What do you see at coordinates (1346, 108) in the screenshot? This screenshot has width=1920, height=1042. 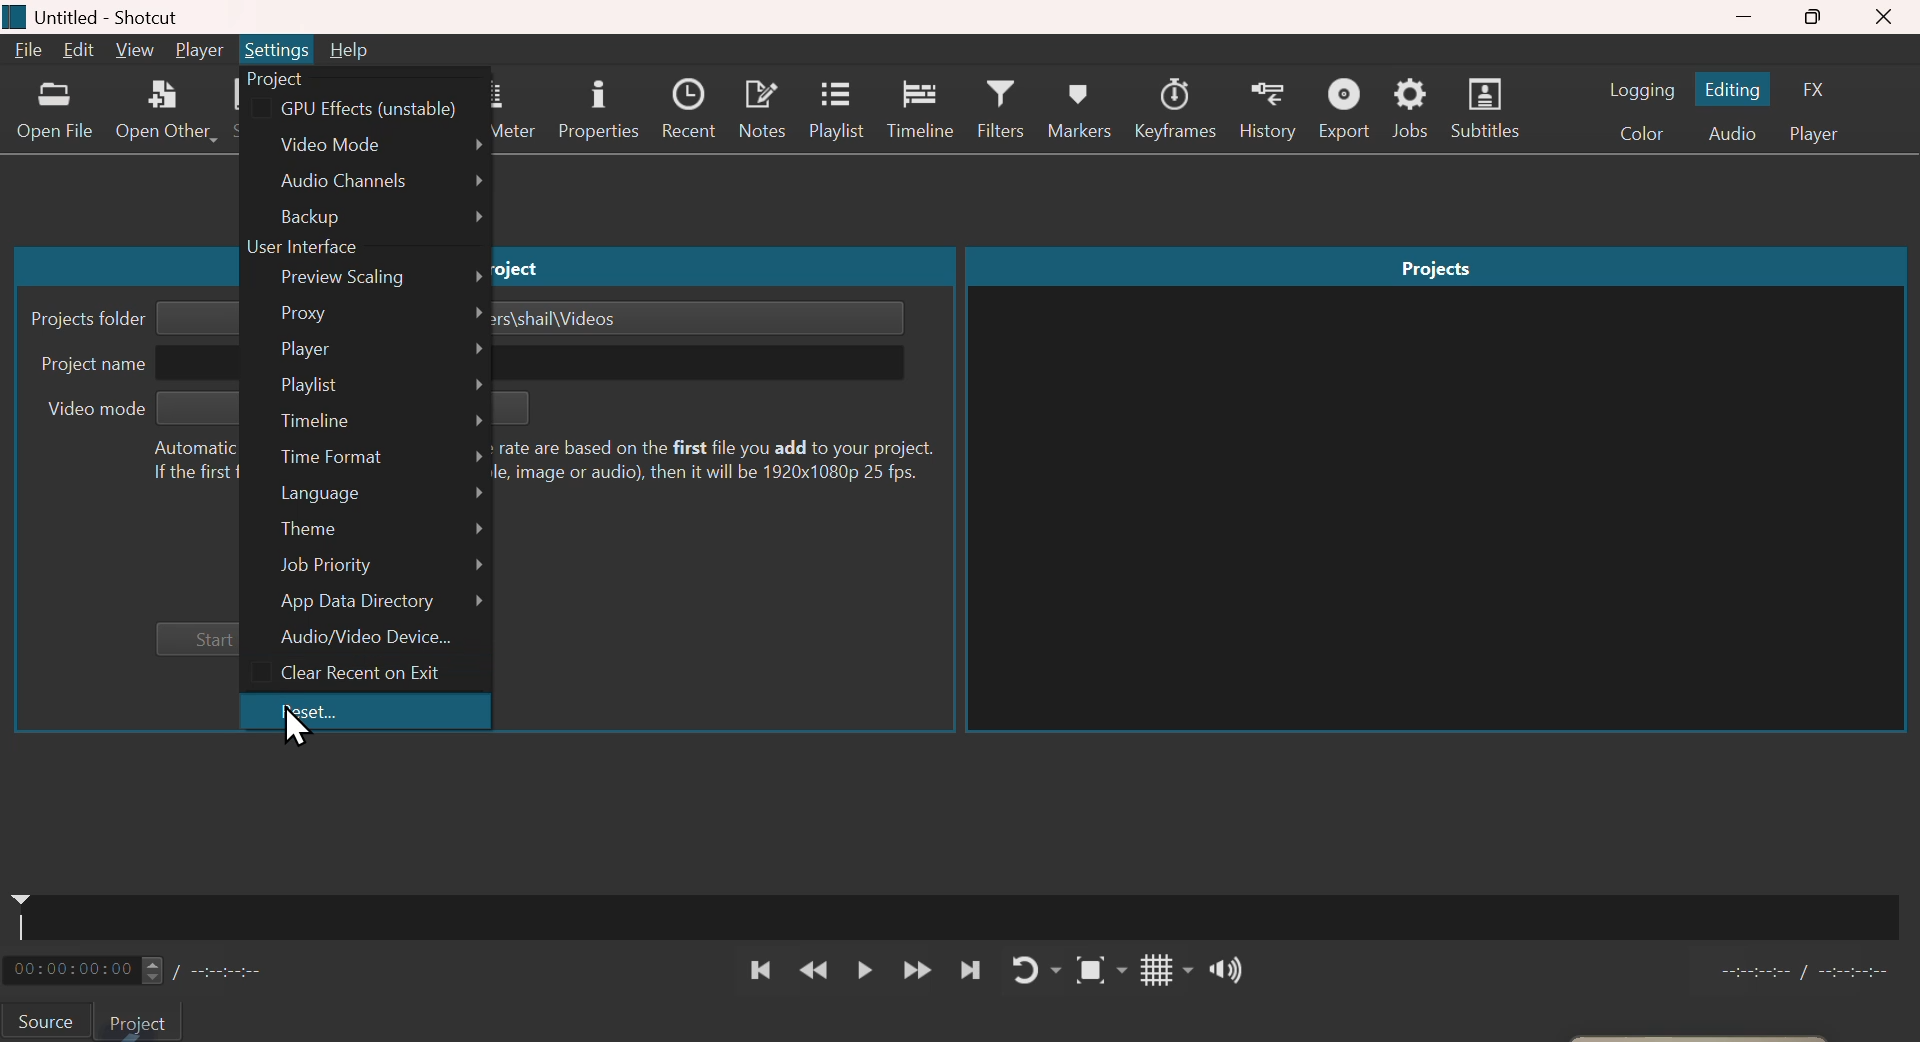 I see `Export` at bounding box center [1346, 108].